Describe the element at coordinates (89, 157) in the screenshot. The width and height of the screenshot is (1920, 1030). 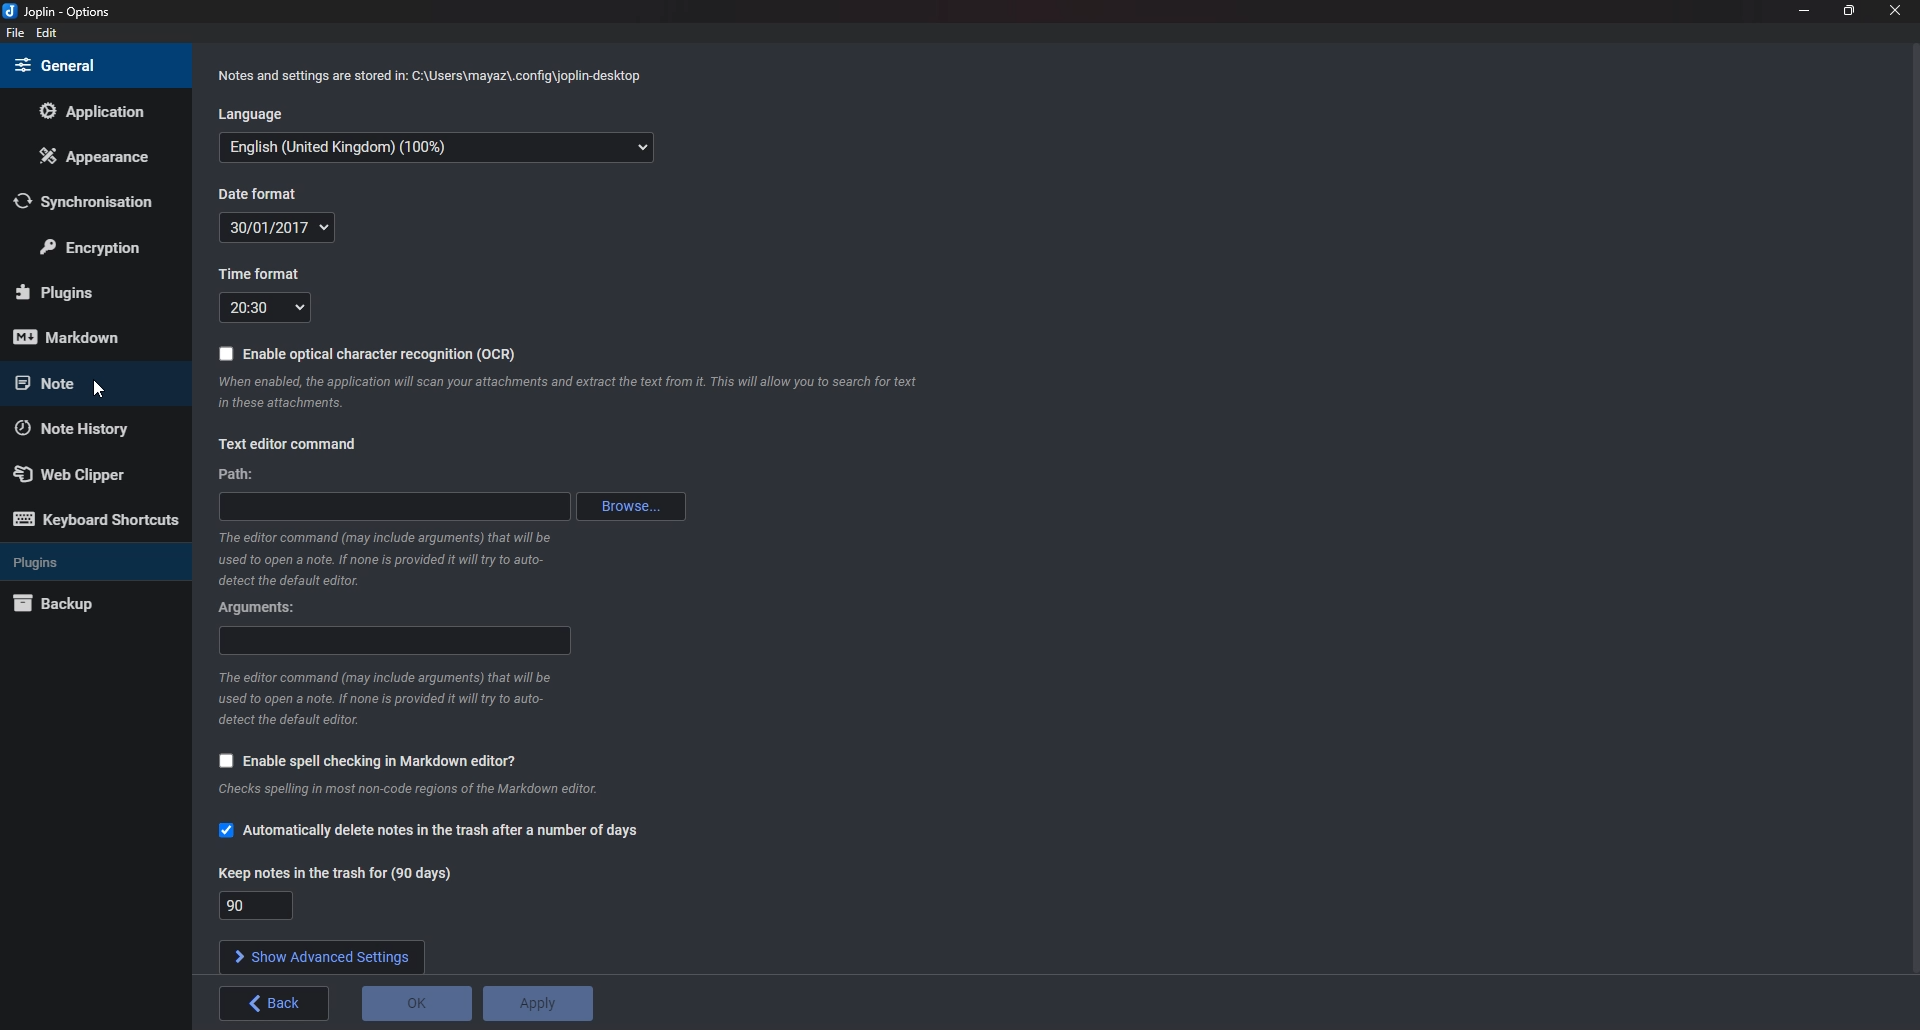
I see `Appearance` at that location.